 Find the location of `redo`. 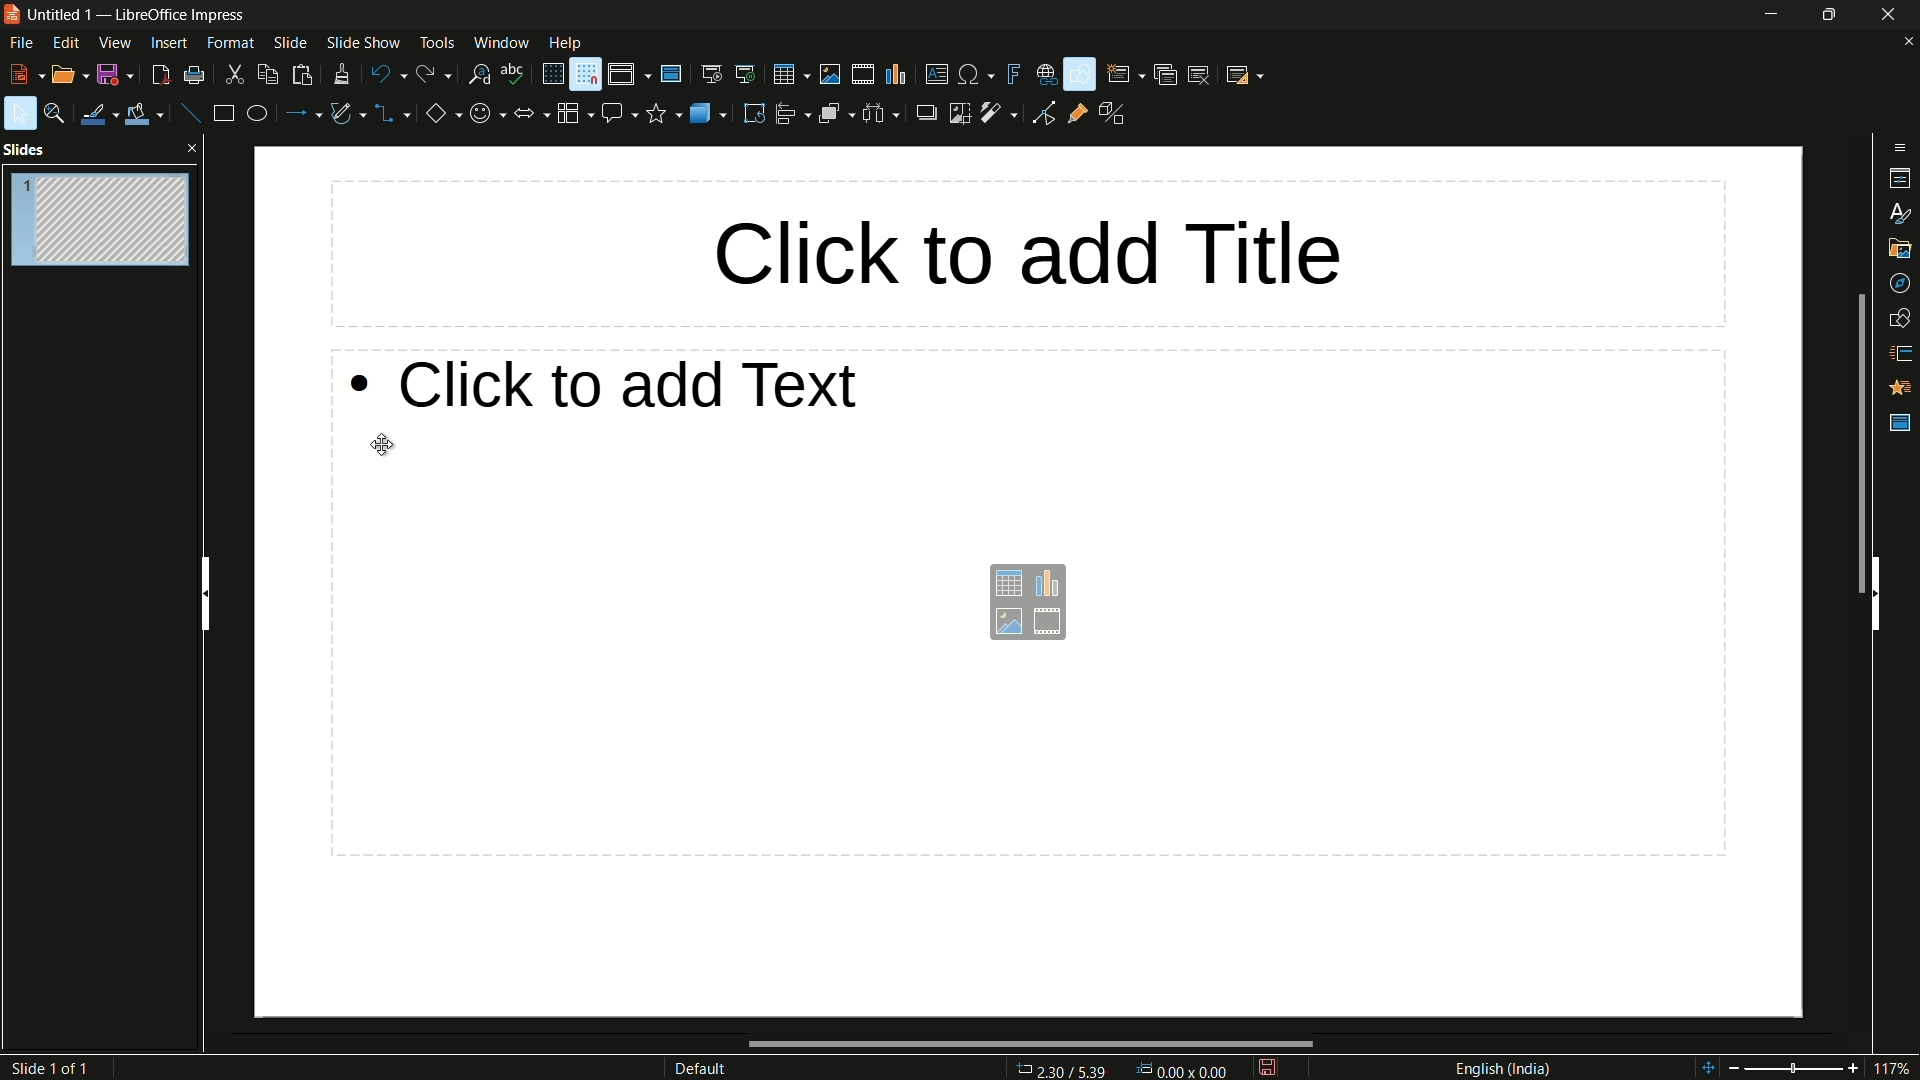

redo is located at coordinates (434, 73).